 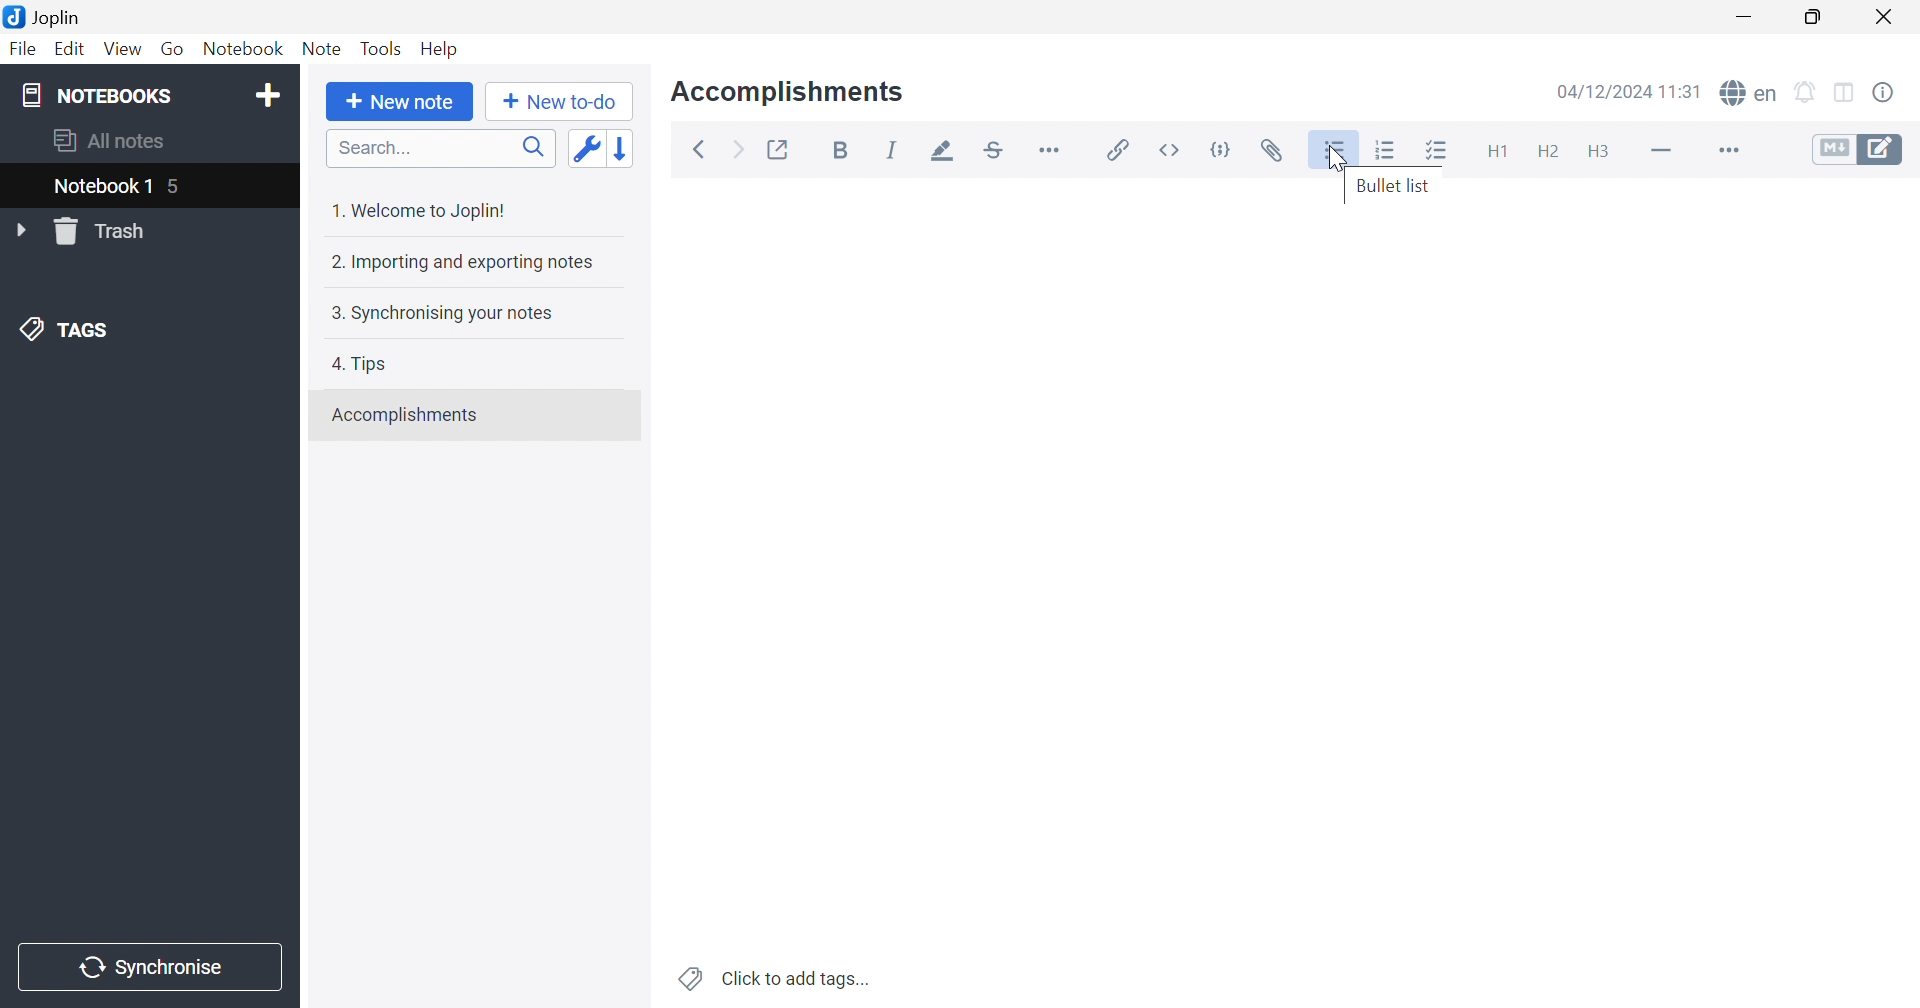 What do you see at coordinates (321, 51) in the screenshot?
I see `Note` at bounding box center [321, 51].